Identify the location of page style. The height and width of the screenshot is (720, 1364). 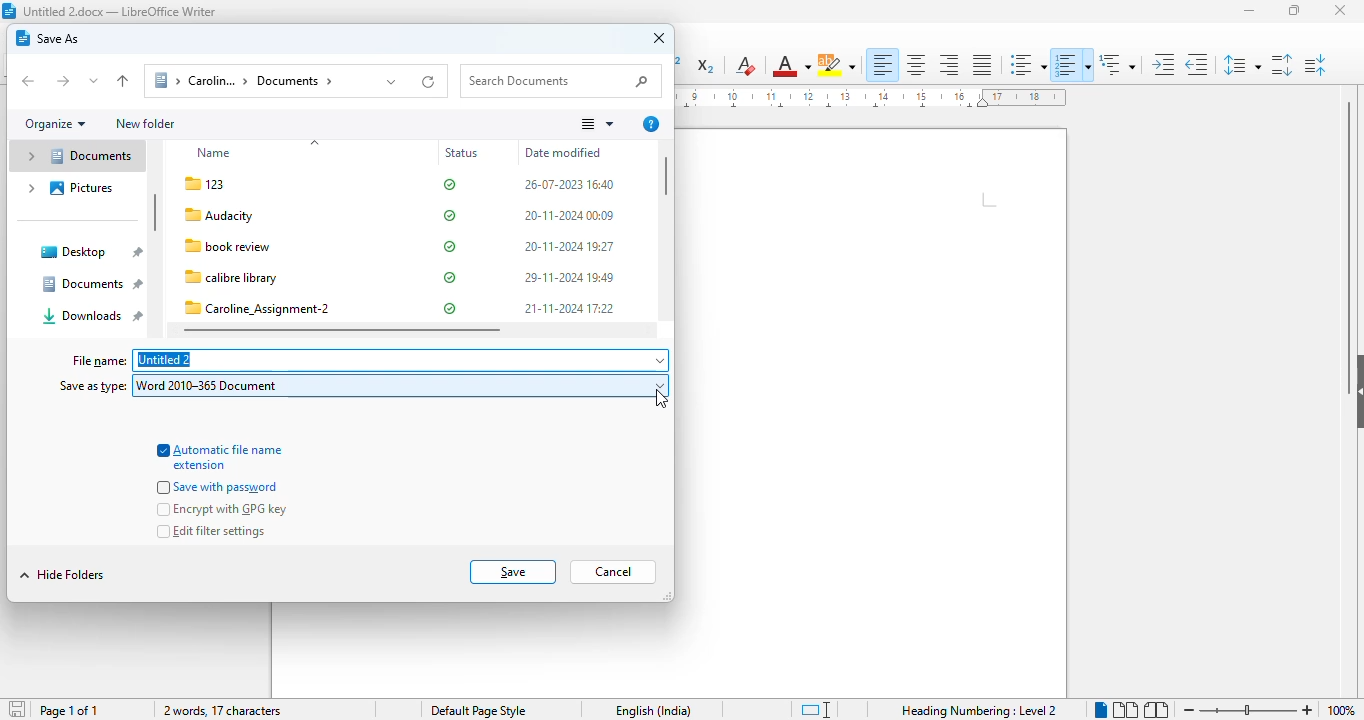
(479, 710).